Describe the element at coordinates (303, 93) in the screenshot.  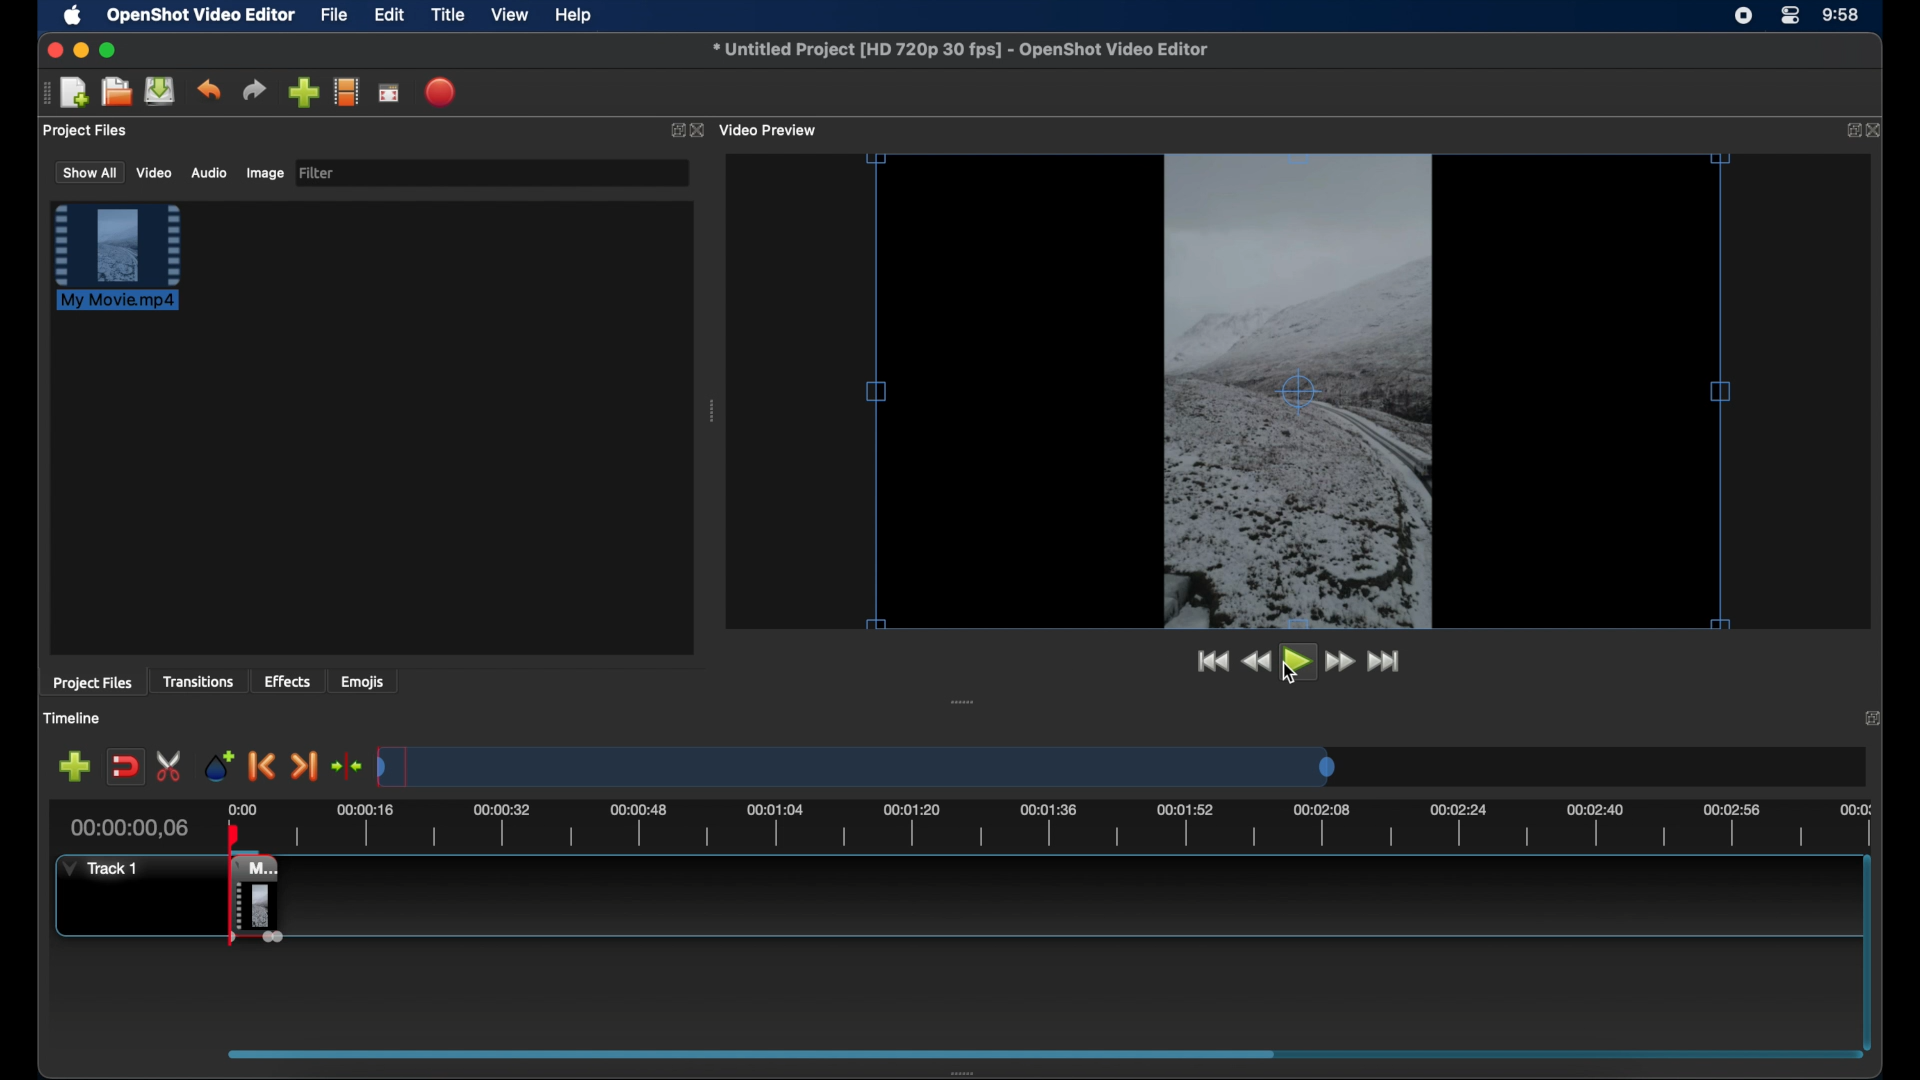
I see `import files` at that location.